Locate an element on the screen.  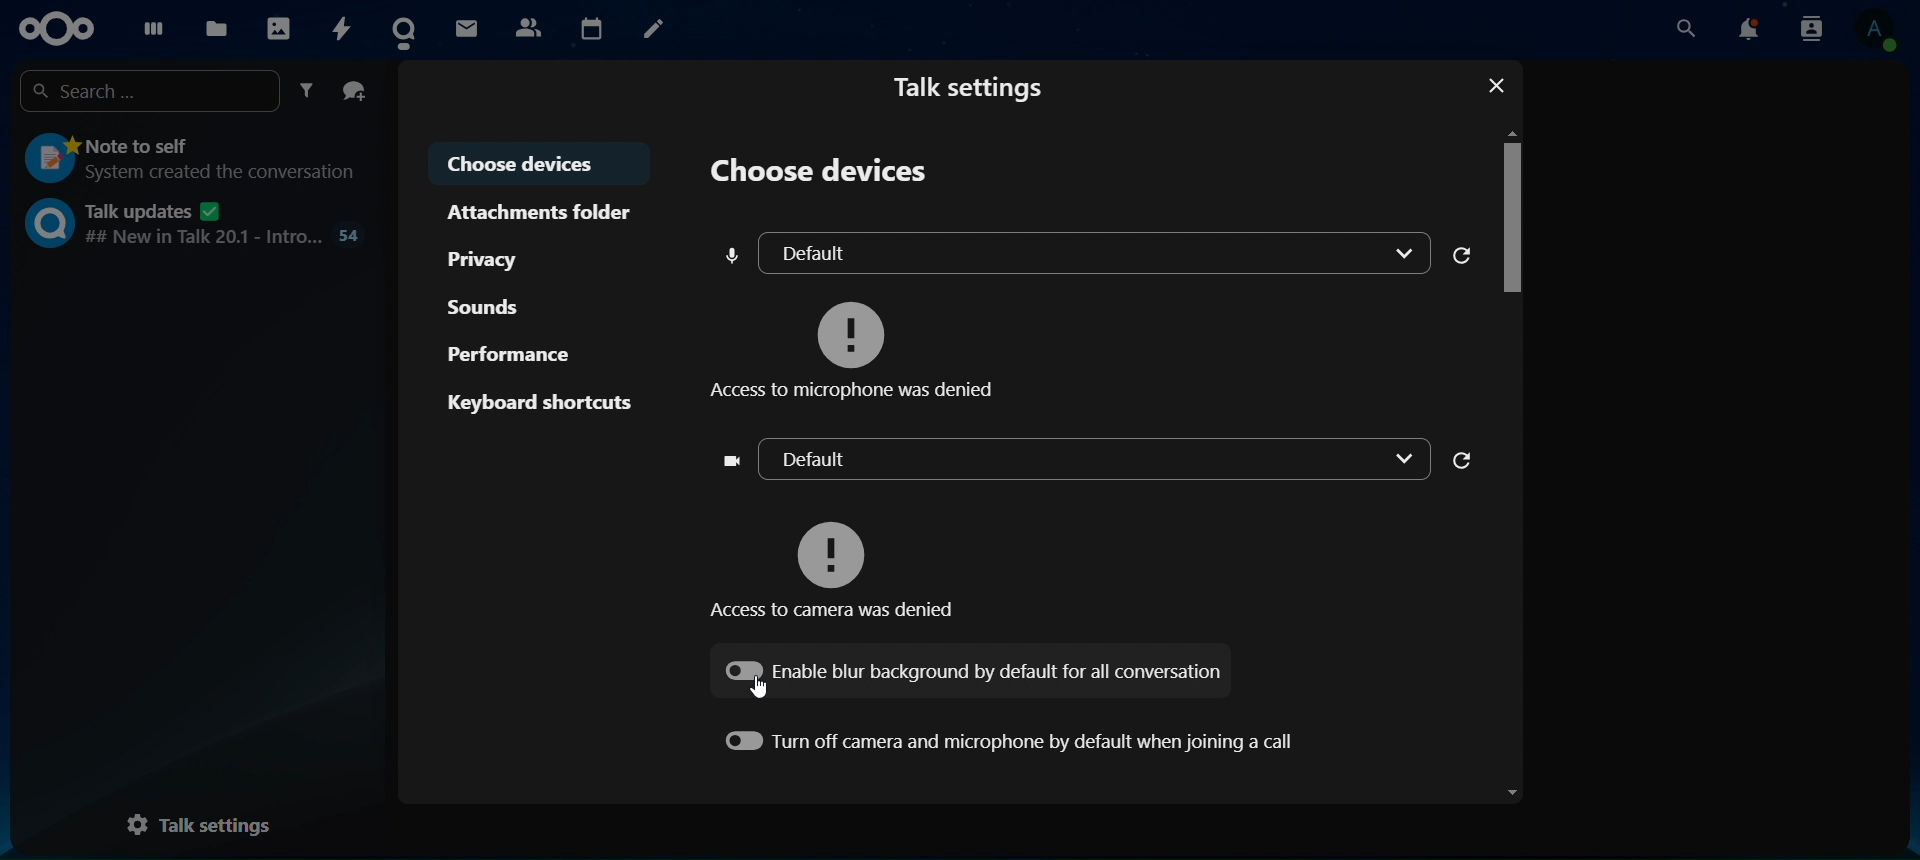
choose devices is located at coordinates (817, 172).